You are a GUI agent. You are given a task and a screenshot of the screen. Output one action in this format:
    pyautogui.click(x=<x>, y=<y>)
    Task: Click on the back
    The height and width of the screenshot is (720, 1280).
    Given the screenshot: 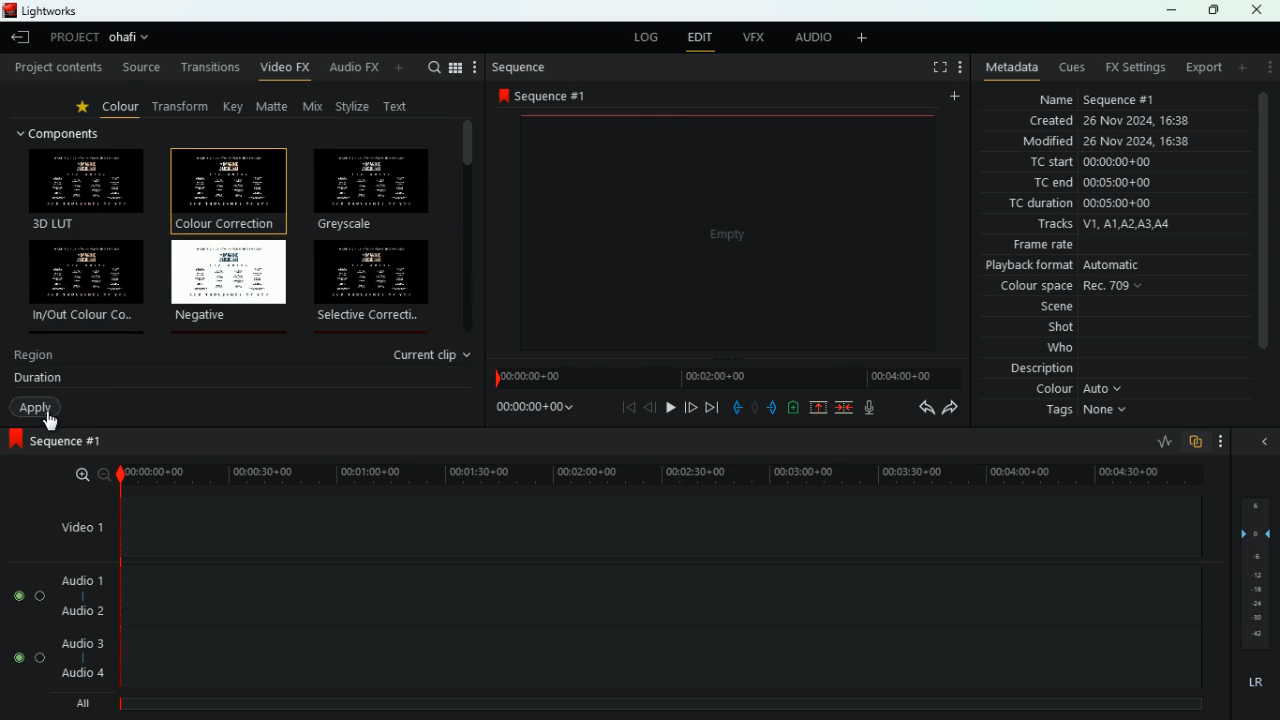 What is the action you would take?
    pyautogui.click(x=734, y=407)
    